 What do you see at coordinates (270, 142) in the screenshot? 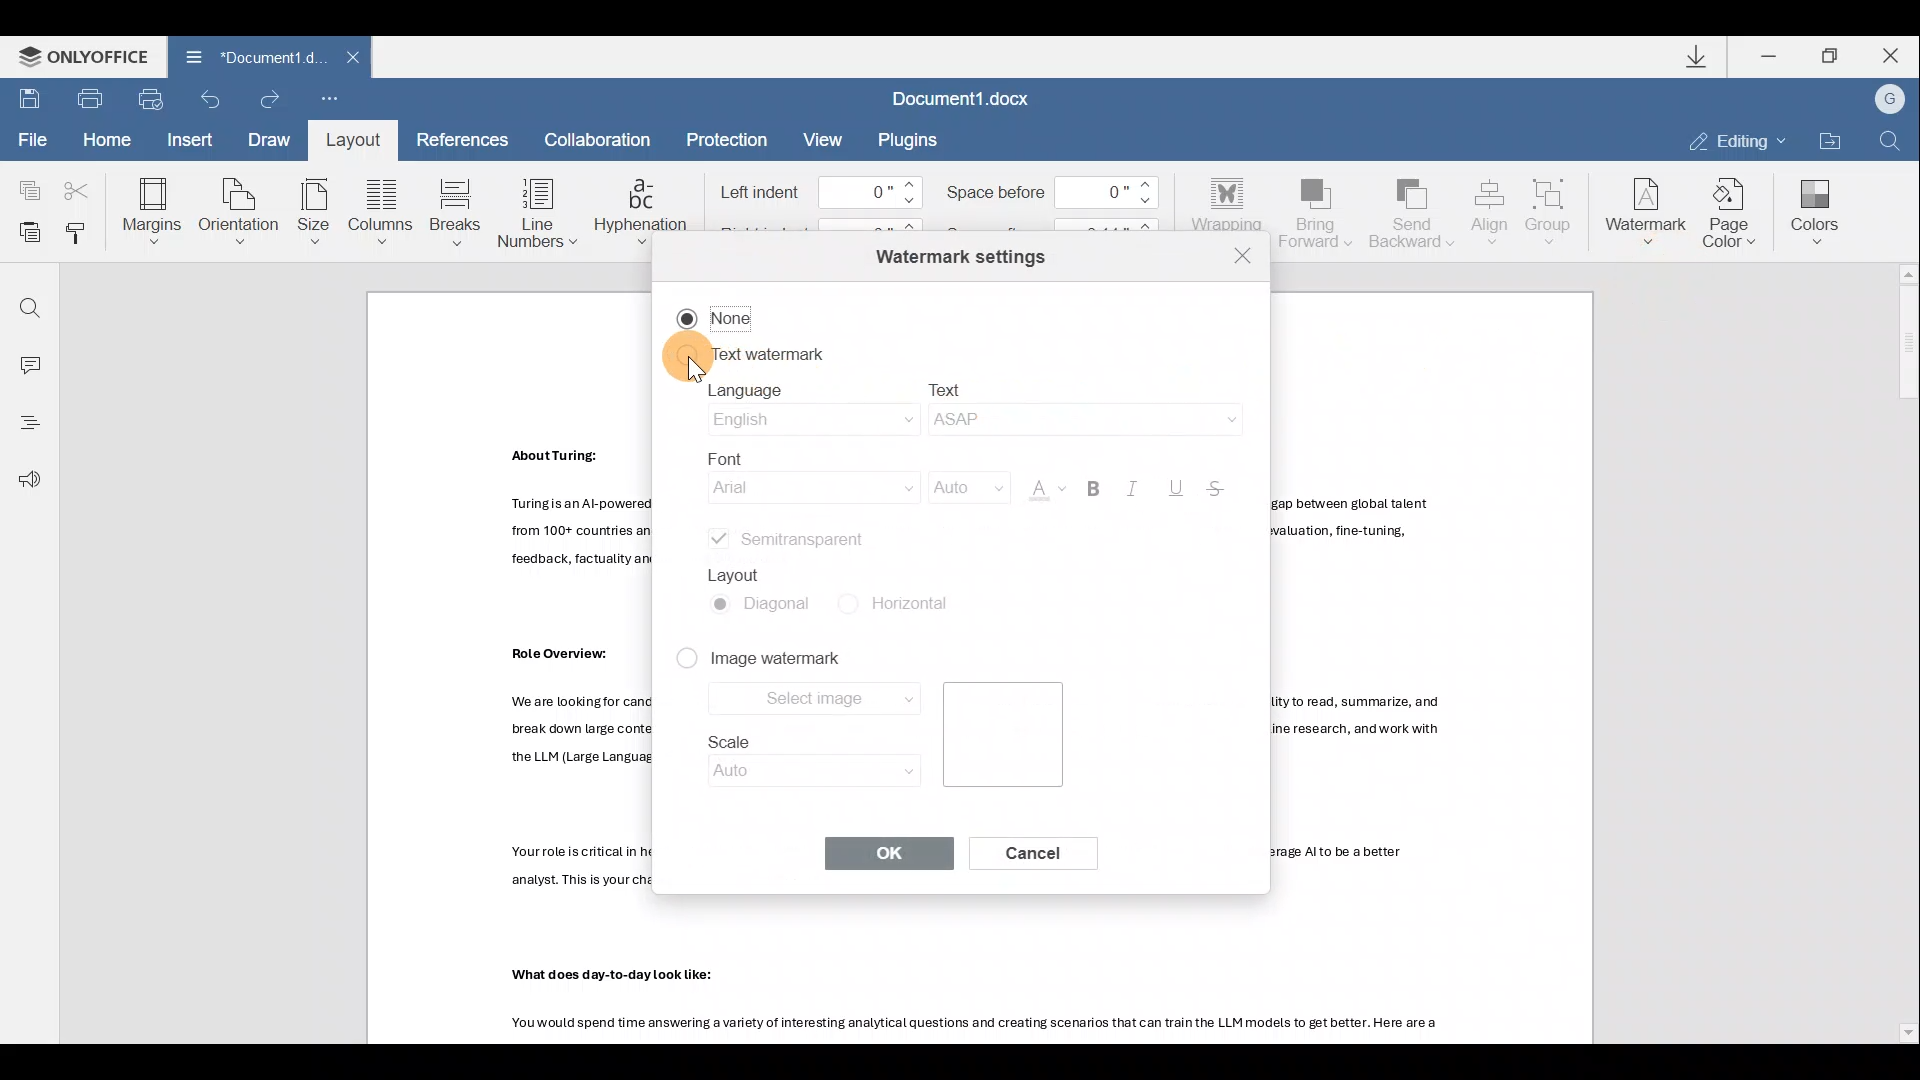
I see `Draw` at bounding box center [270, 142].